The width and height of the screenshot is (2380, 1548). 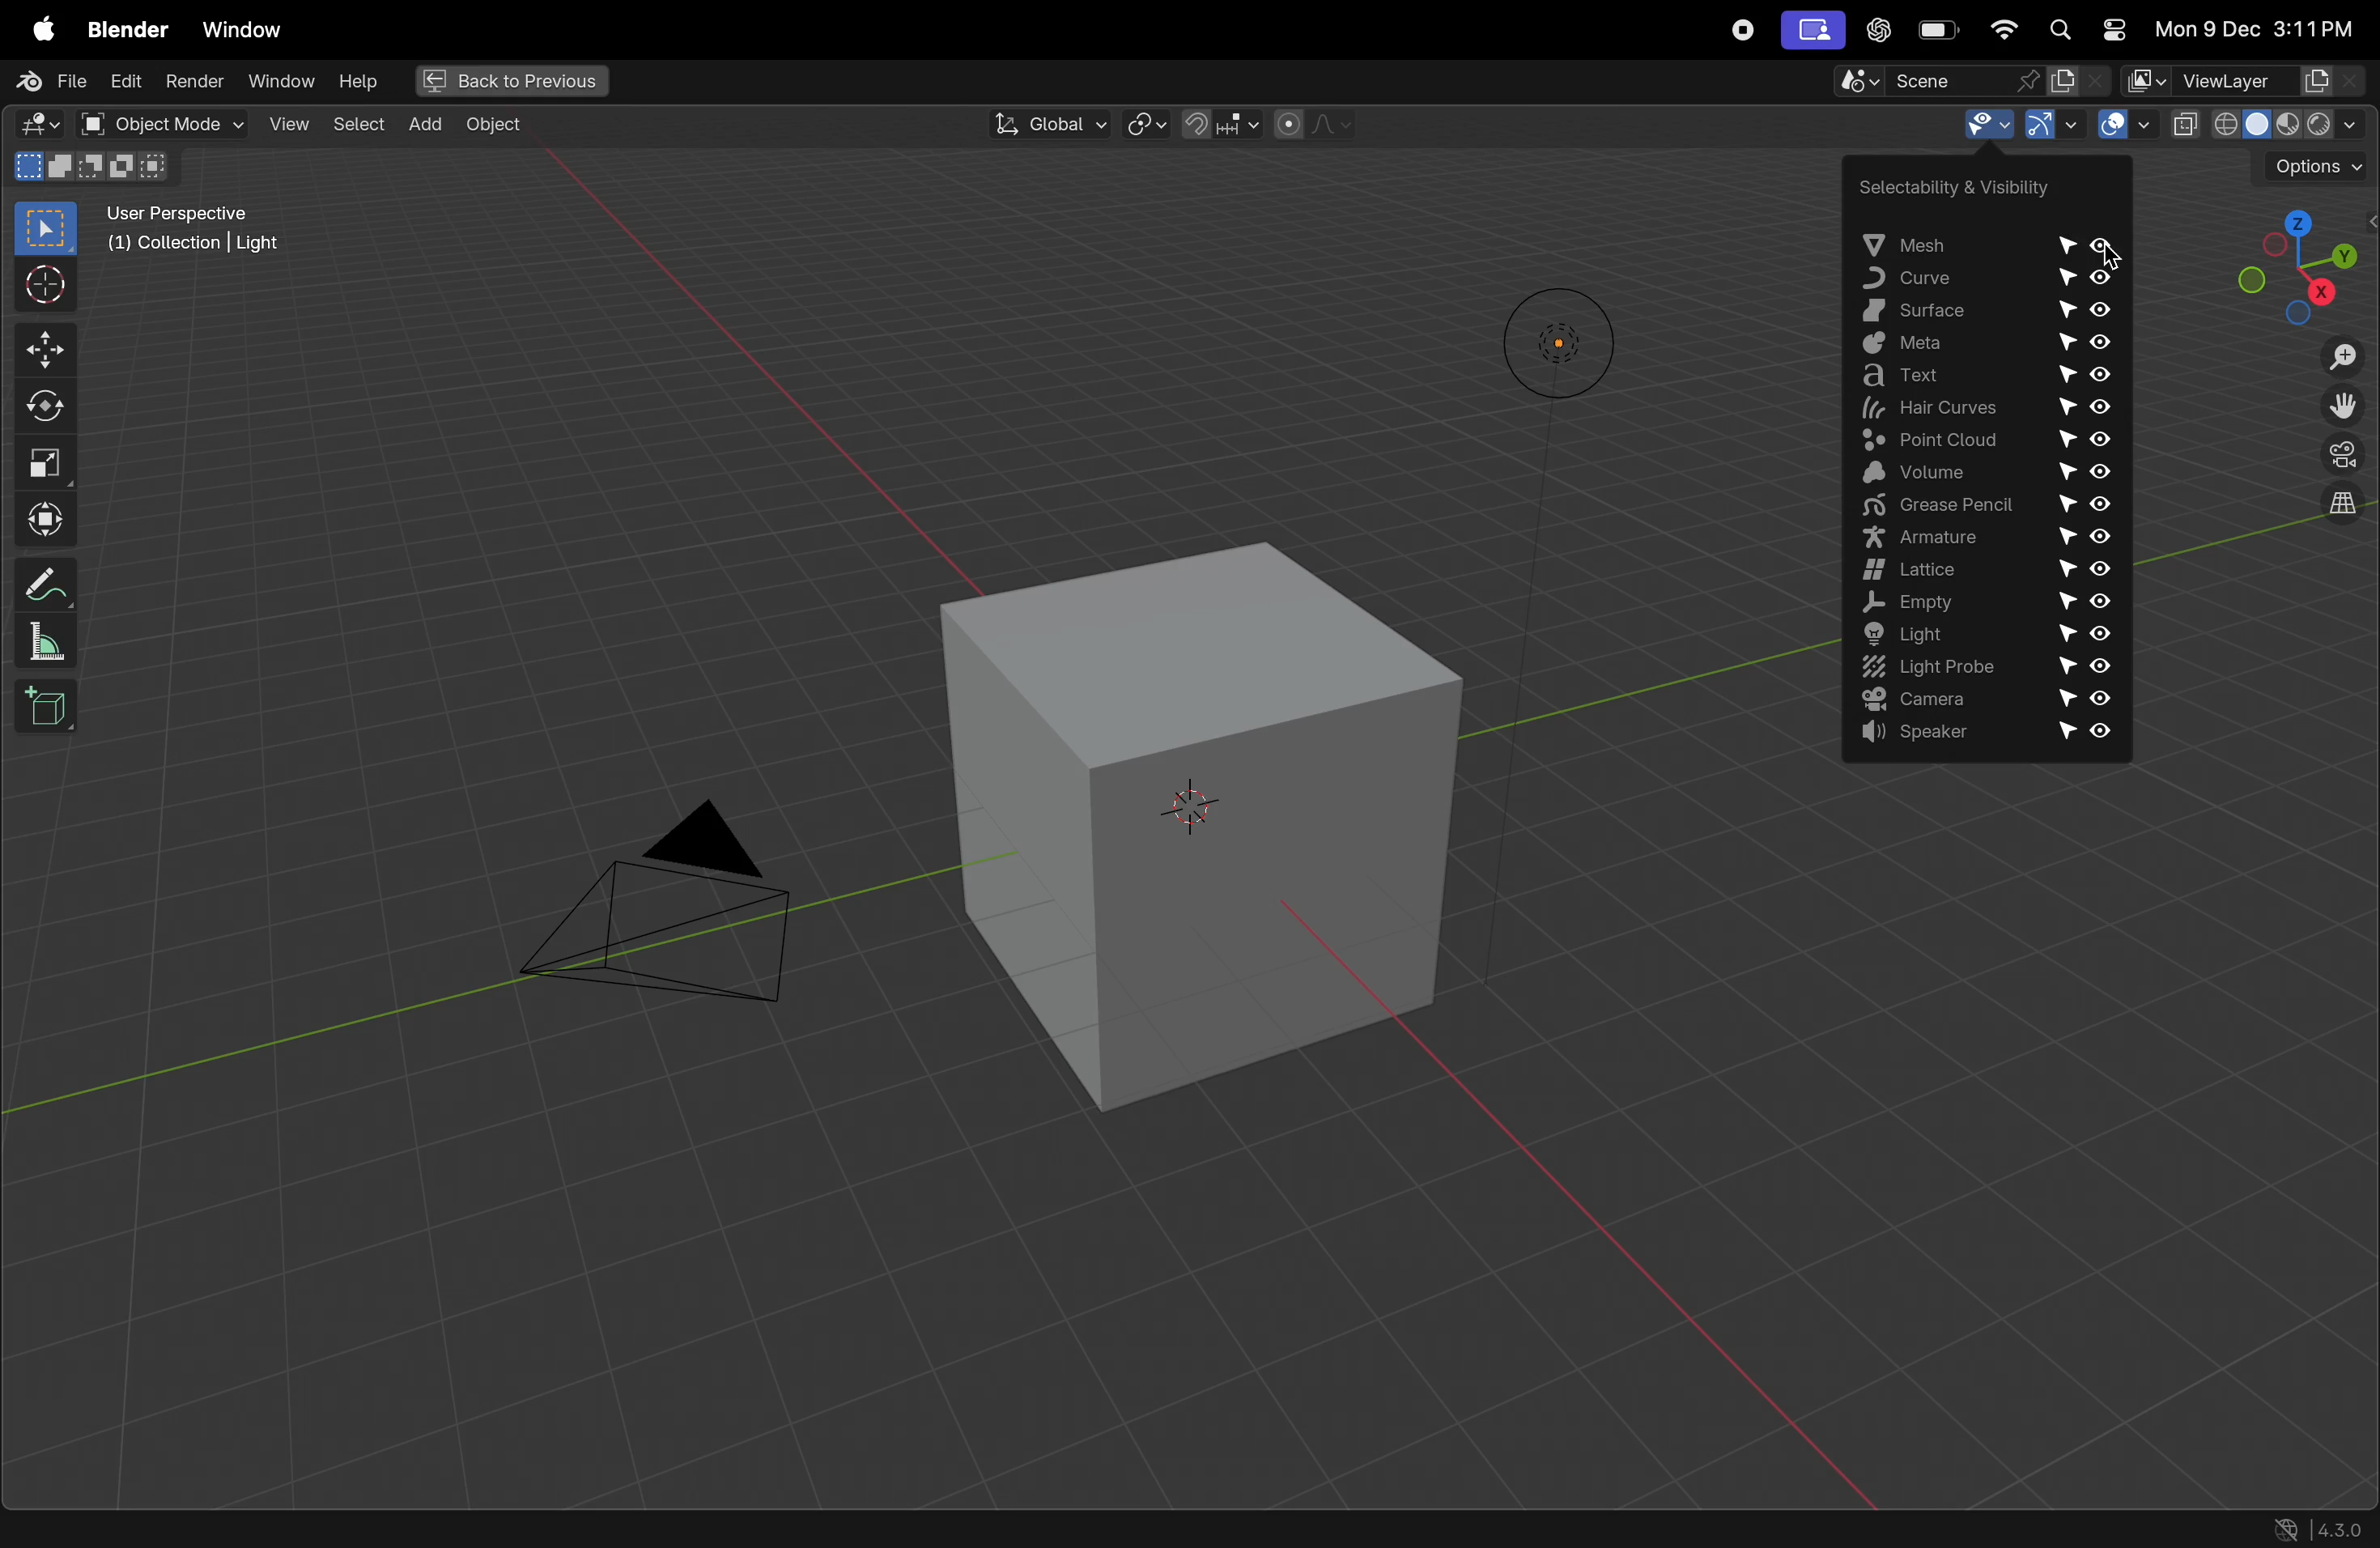 I want to click on point cloud, so click(x=1982, y=440).